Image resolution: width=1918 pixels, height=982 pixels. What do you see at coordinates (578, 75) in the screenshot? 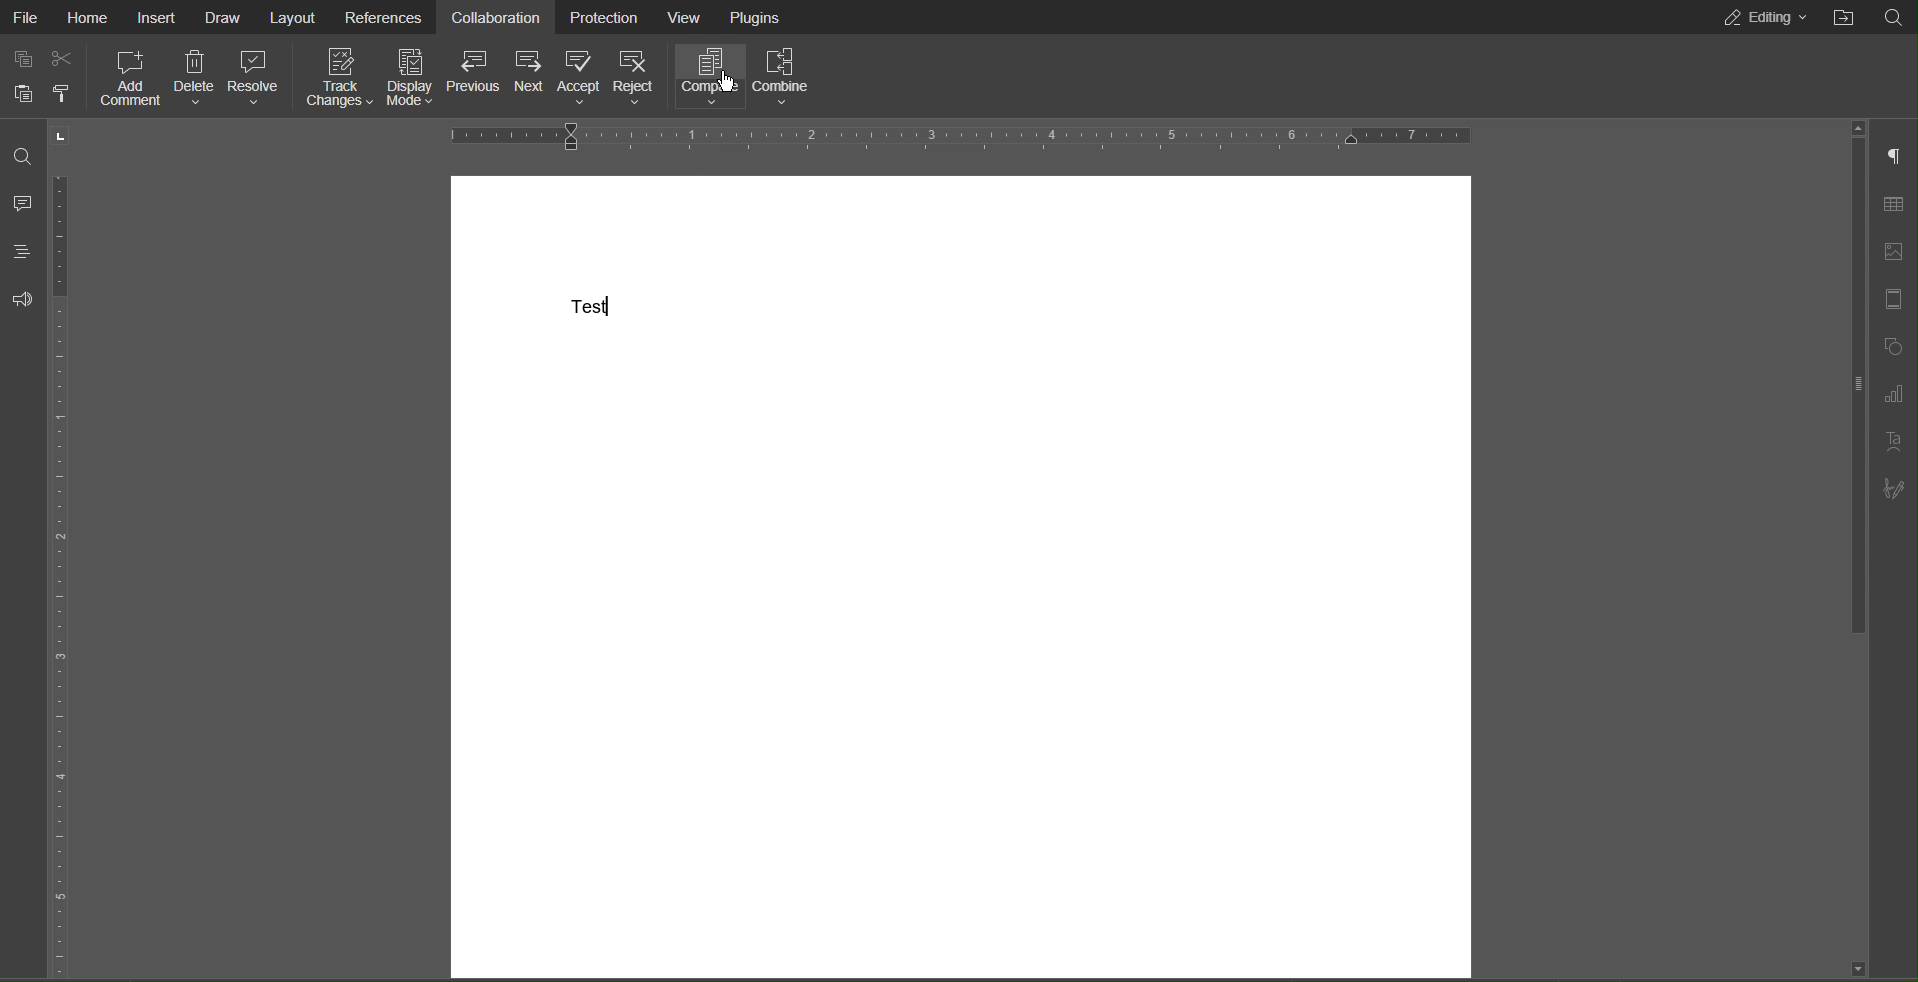
I see `Accept` at bounding box center [578, 75].